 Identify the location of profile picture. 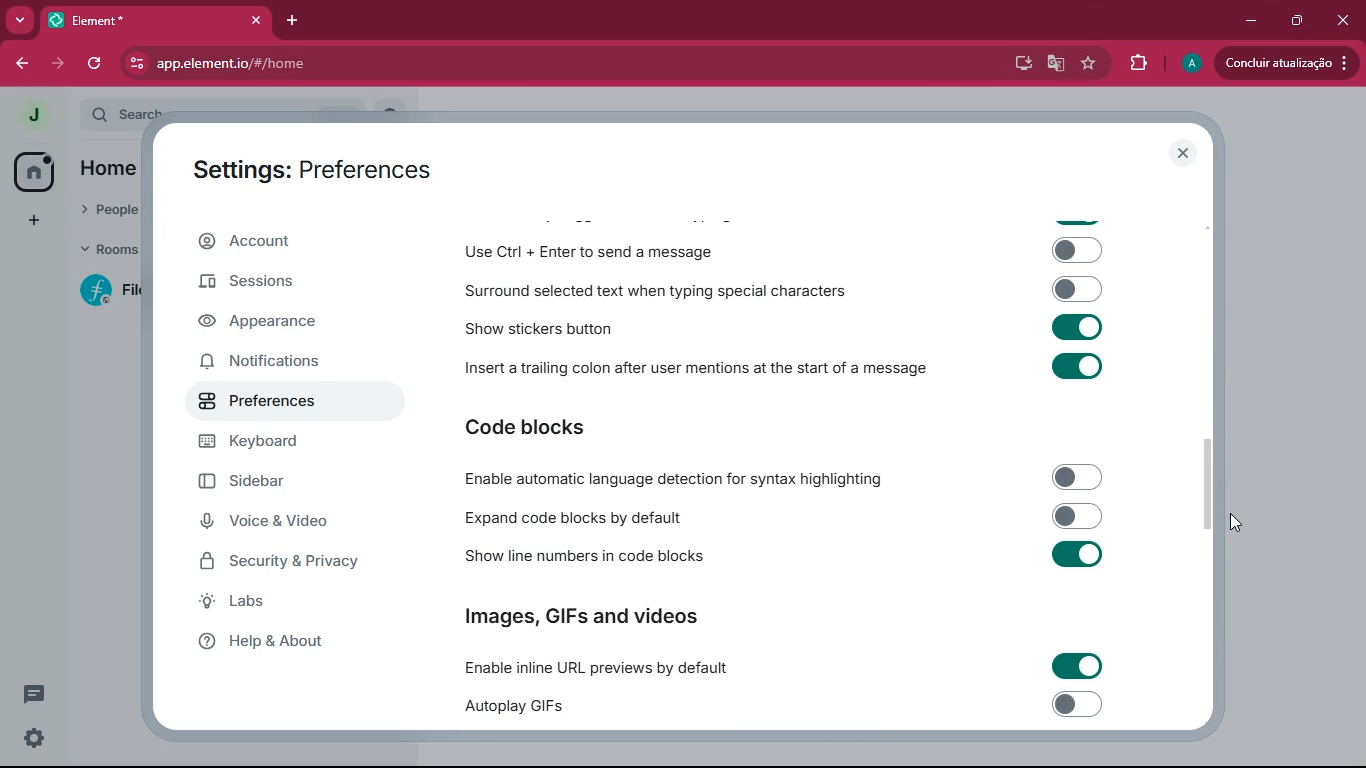
(27, 116).